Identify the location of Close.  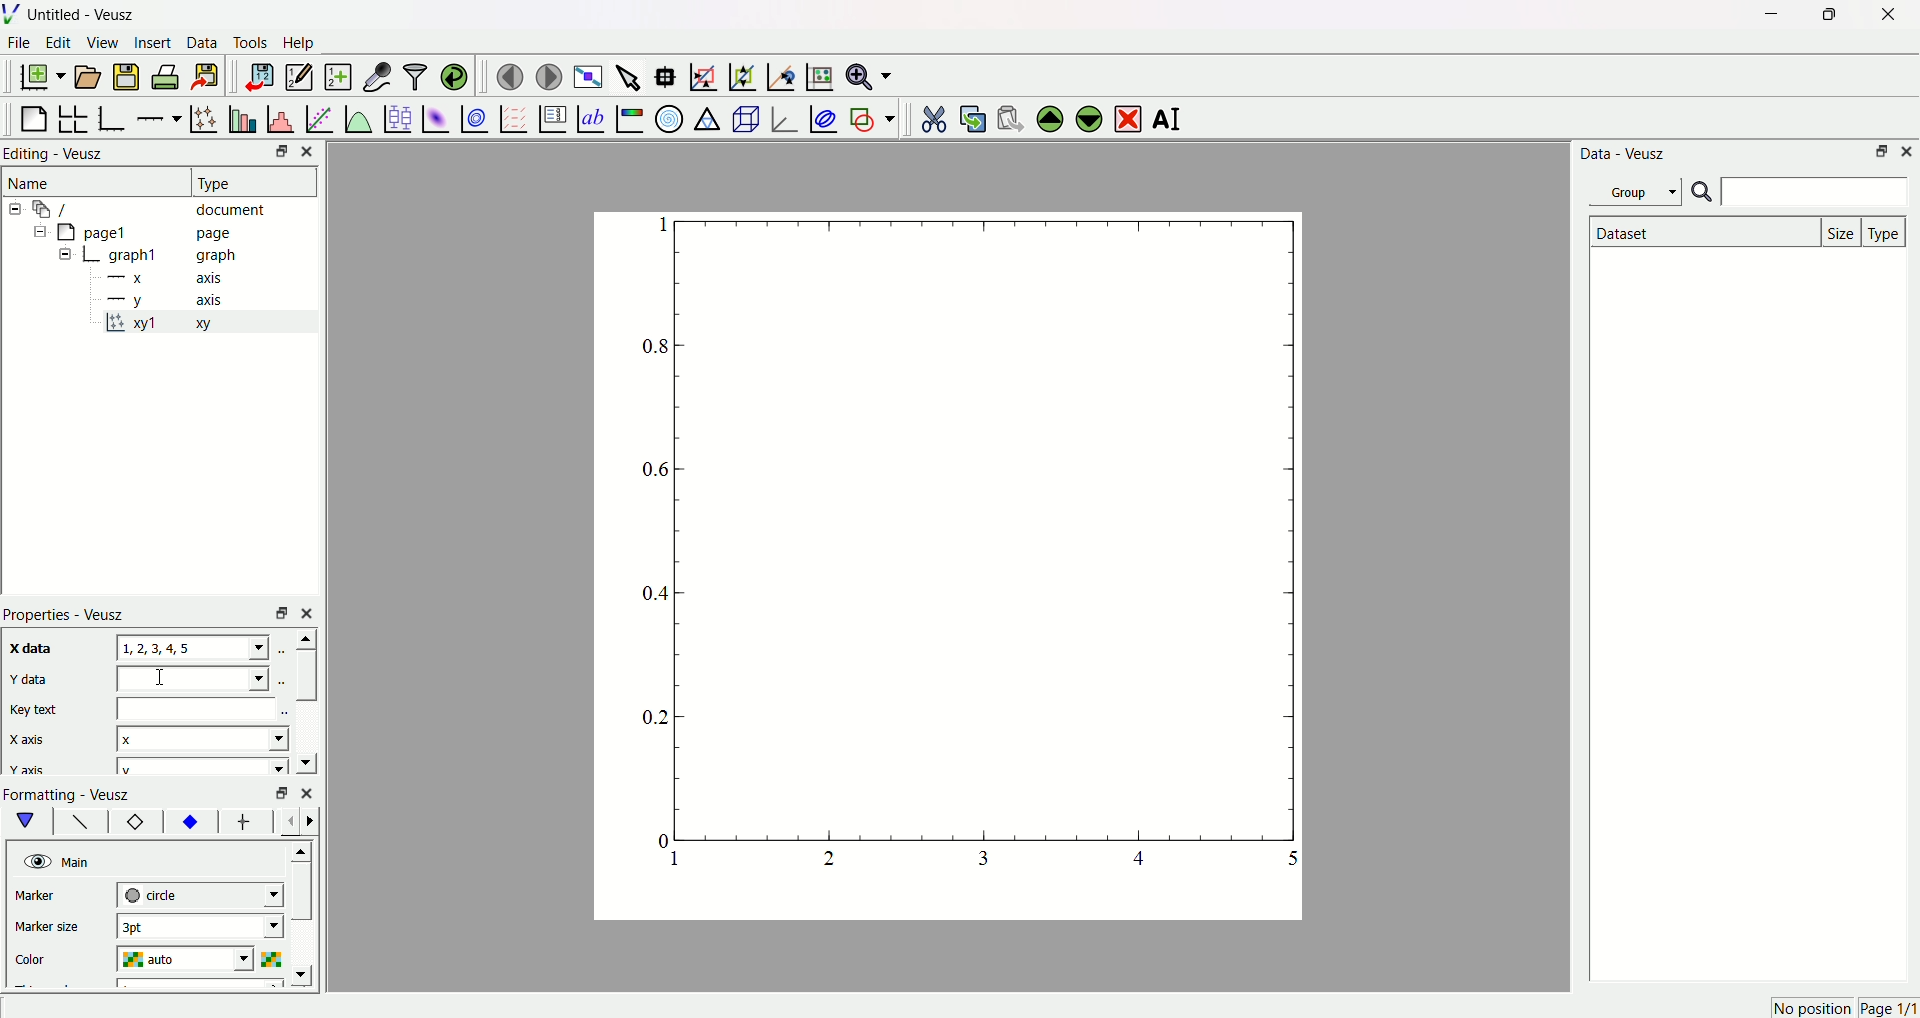
(1908, 152).